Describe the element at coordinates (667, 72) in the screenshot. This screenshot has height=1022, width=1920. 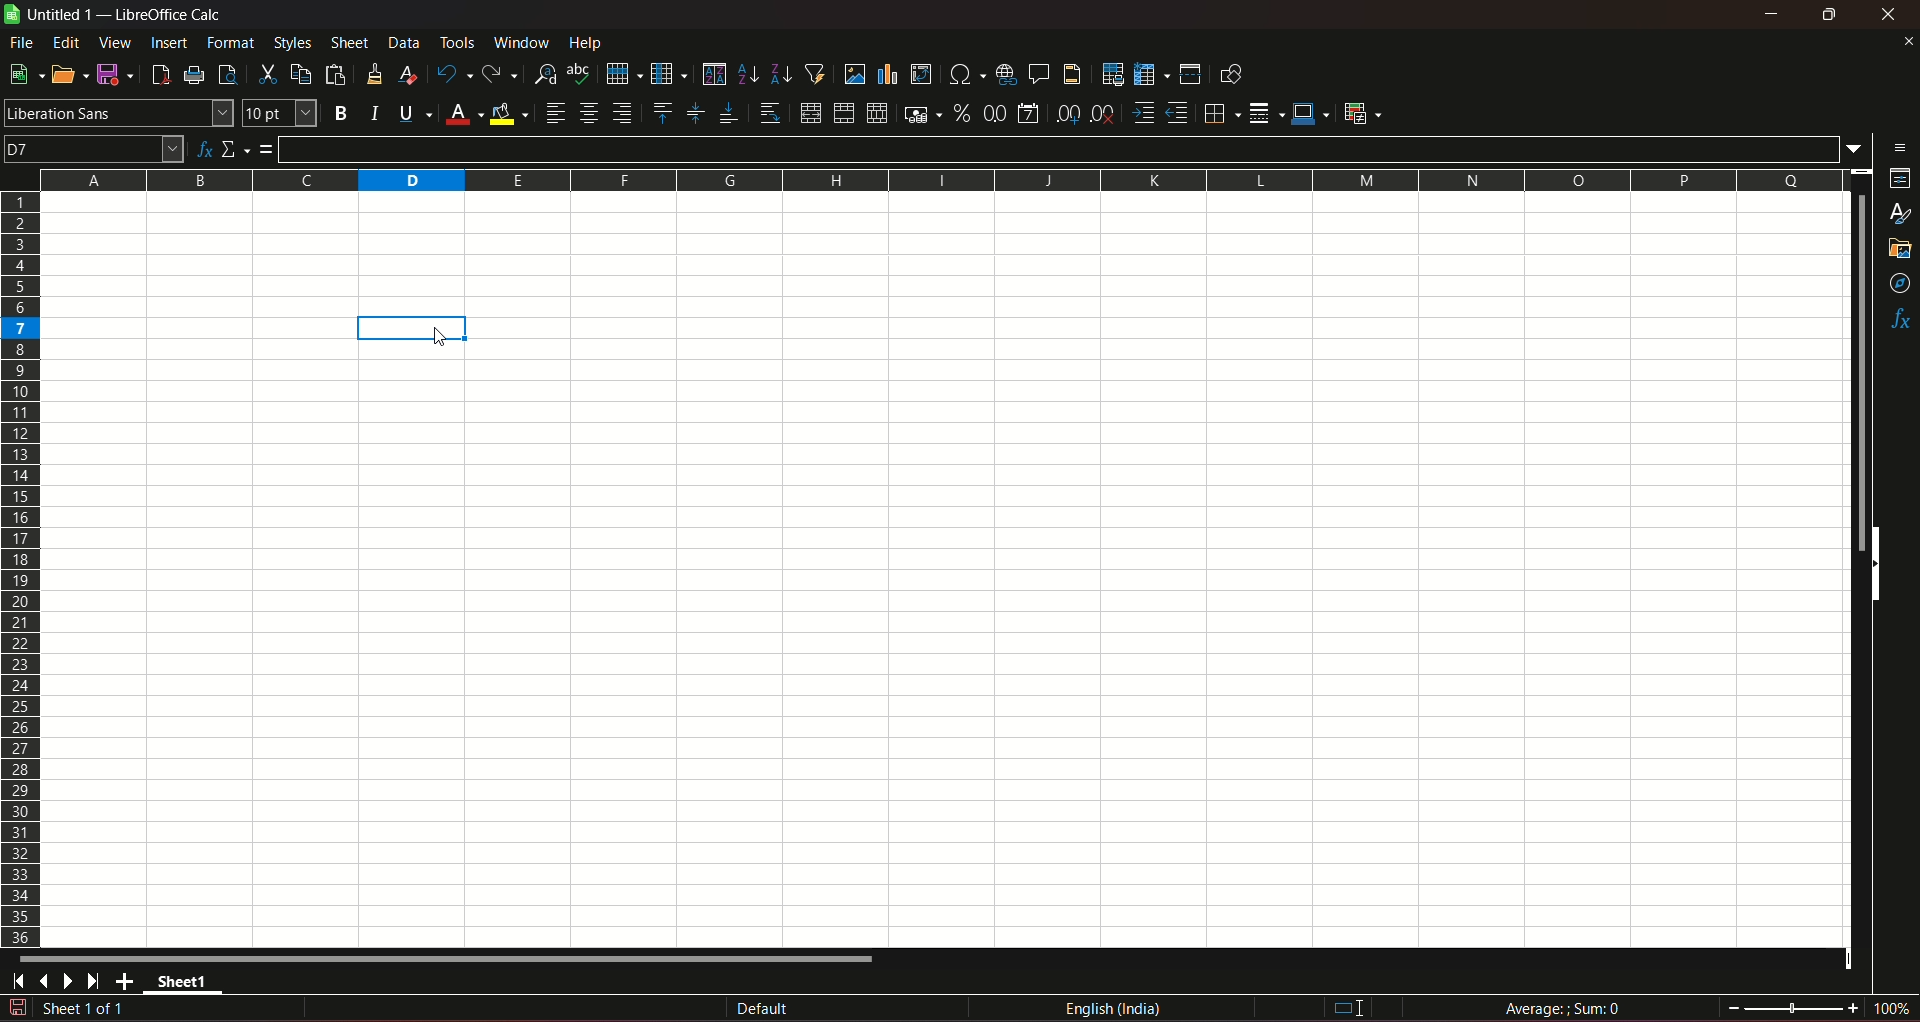
I see `column` at that location.